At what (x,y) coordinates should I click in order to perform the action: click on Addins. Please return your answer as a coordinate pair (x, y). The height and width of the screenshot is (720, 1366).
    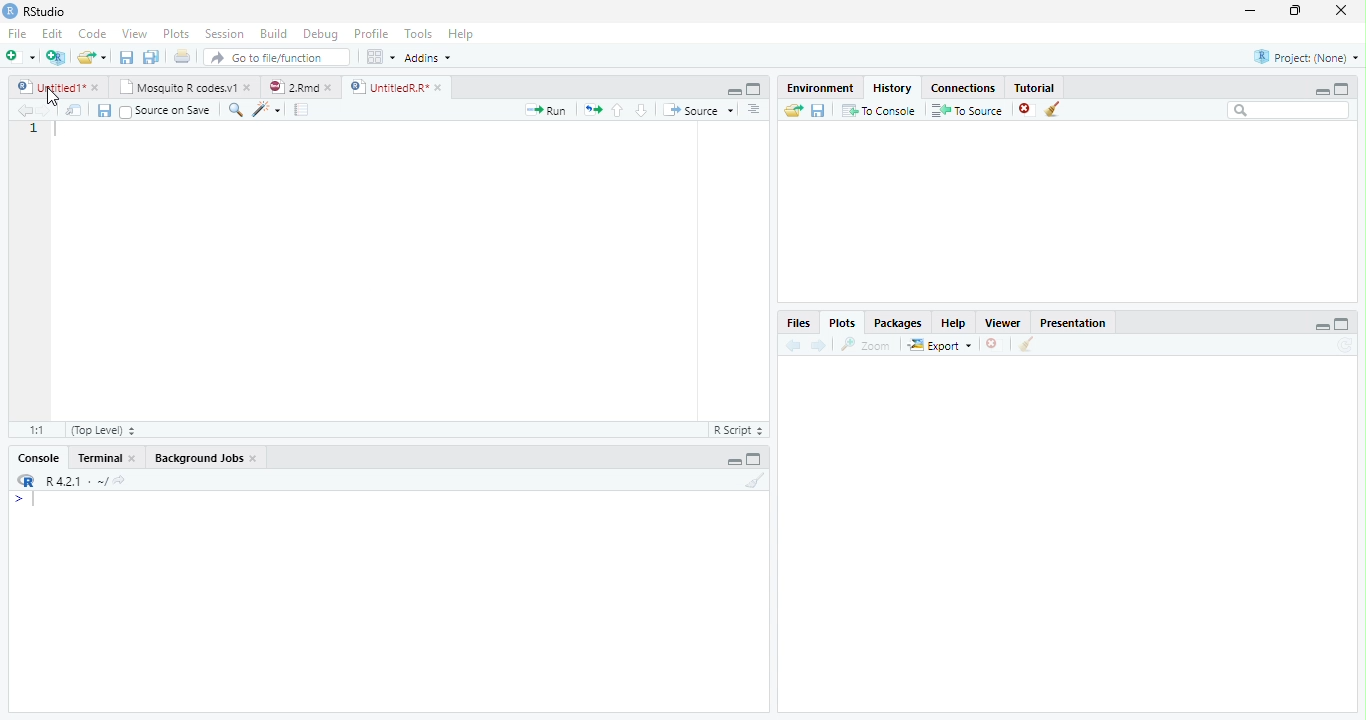
    Looking at the image, I should click on (427, 57).